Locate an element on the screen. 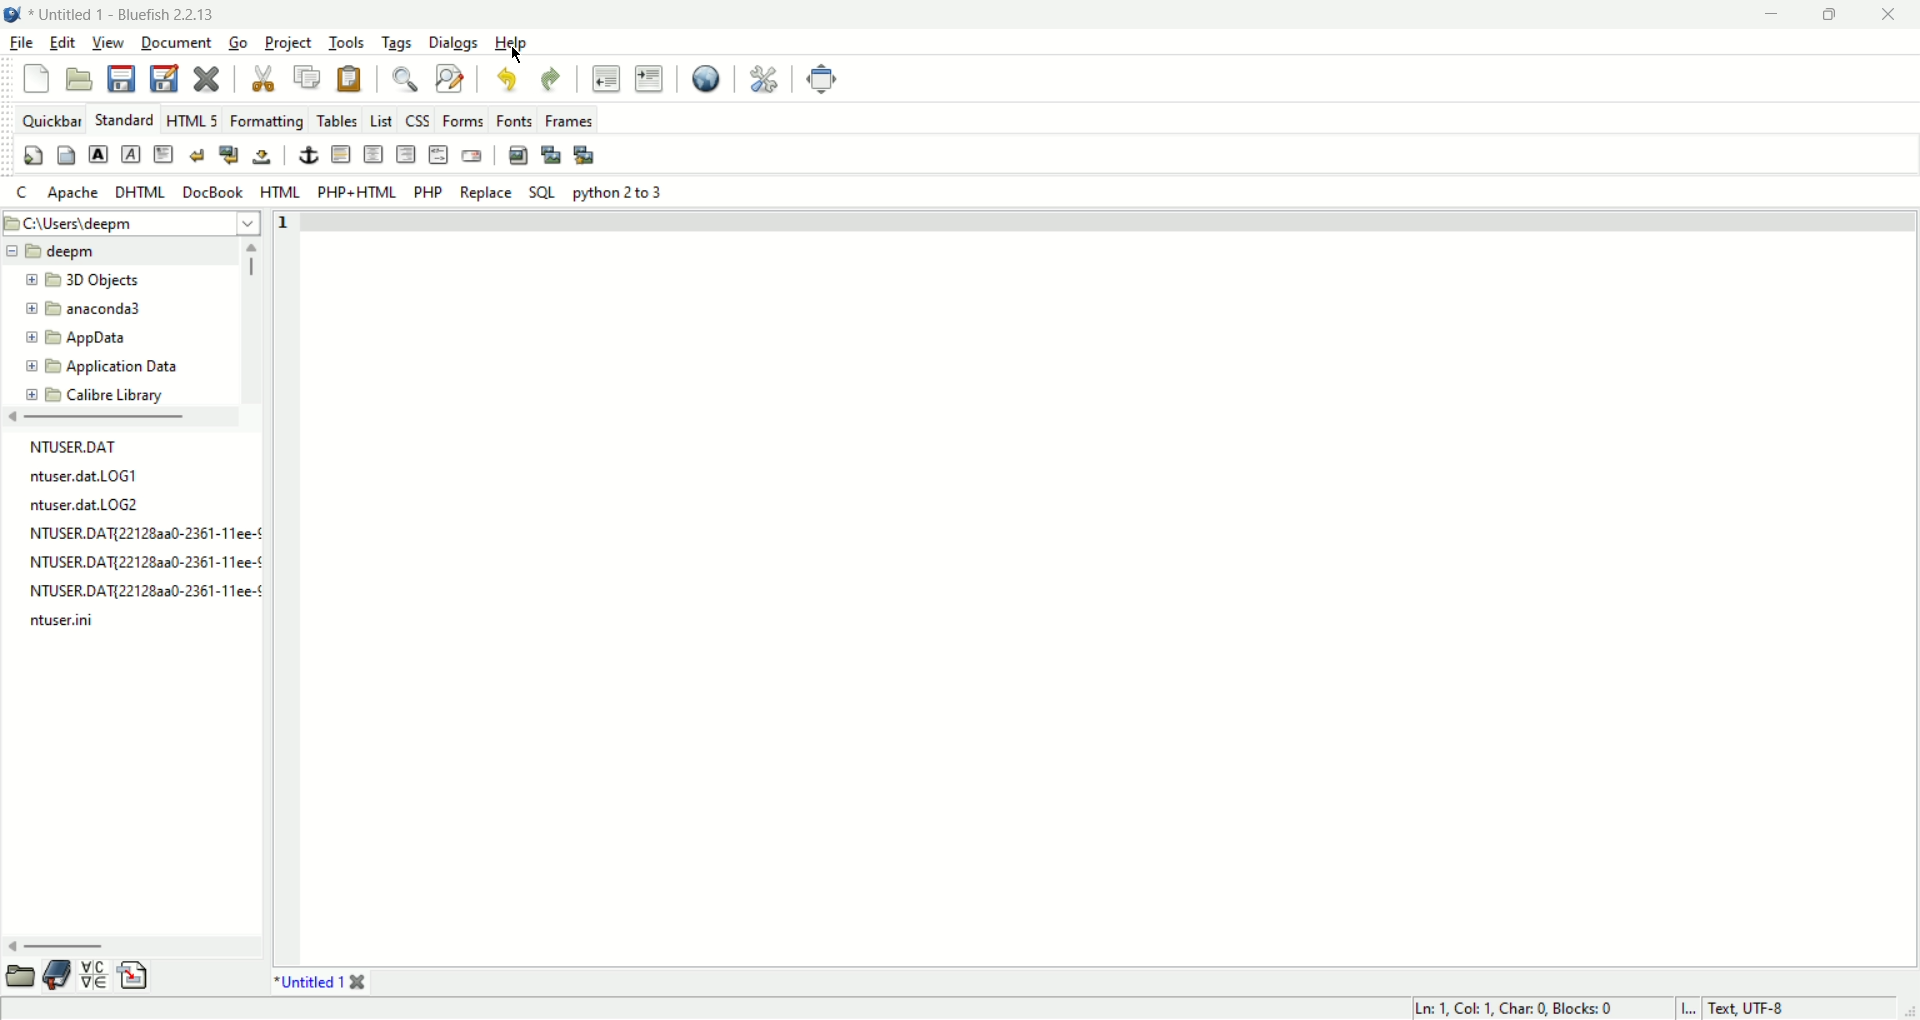  view is located at coordinates (107, 44).